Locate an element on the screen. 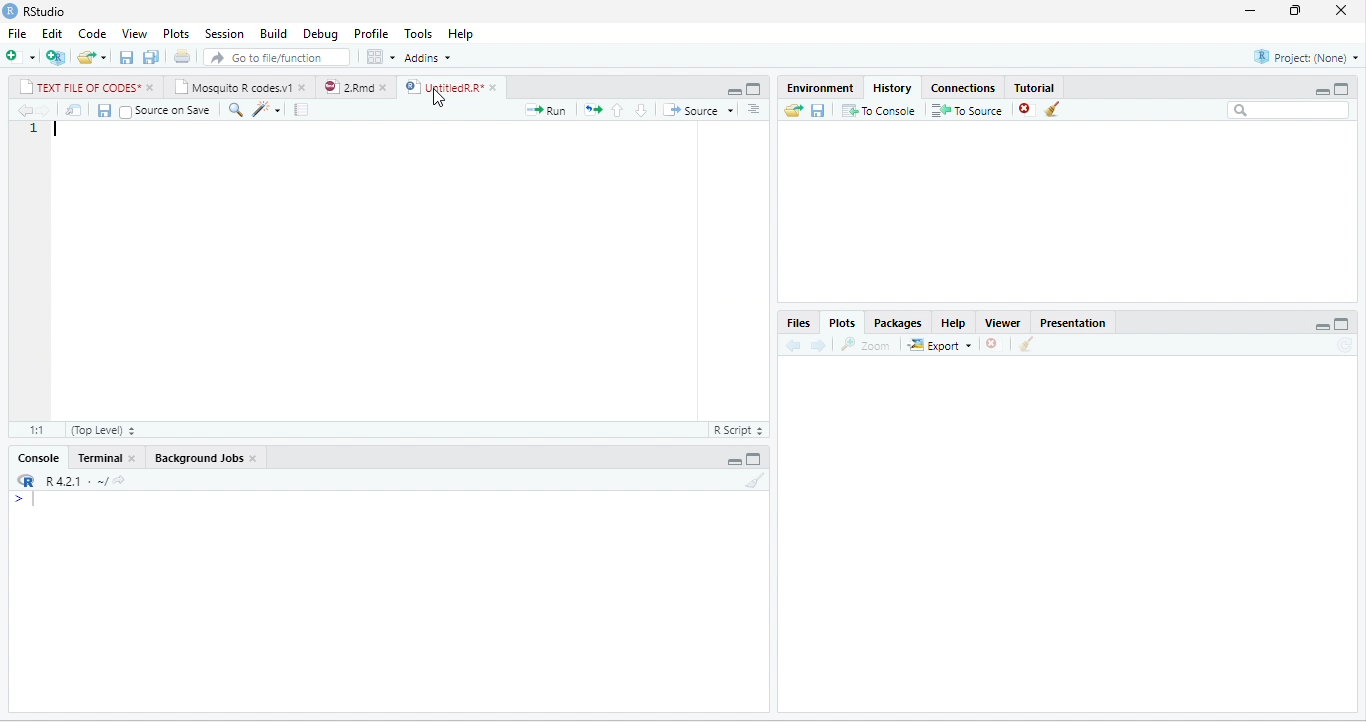 This screenshot has height=722, width=1366. Plots is located at coordinates (177, 34).